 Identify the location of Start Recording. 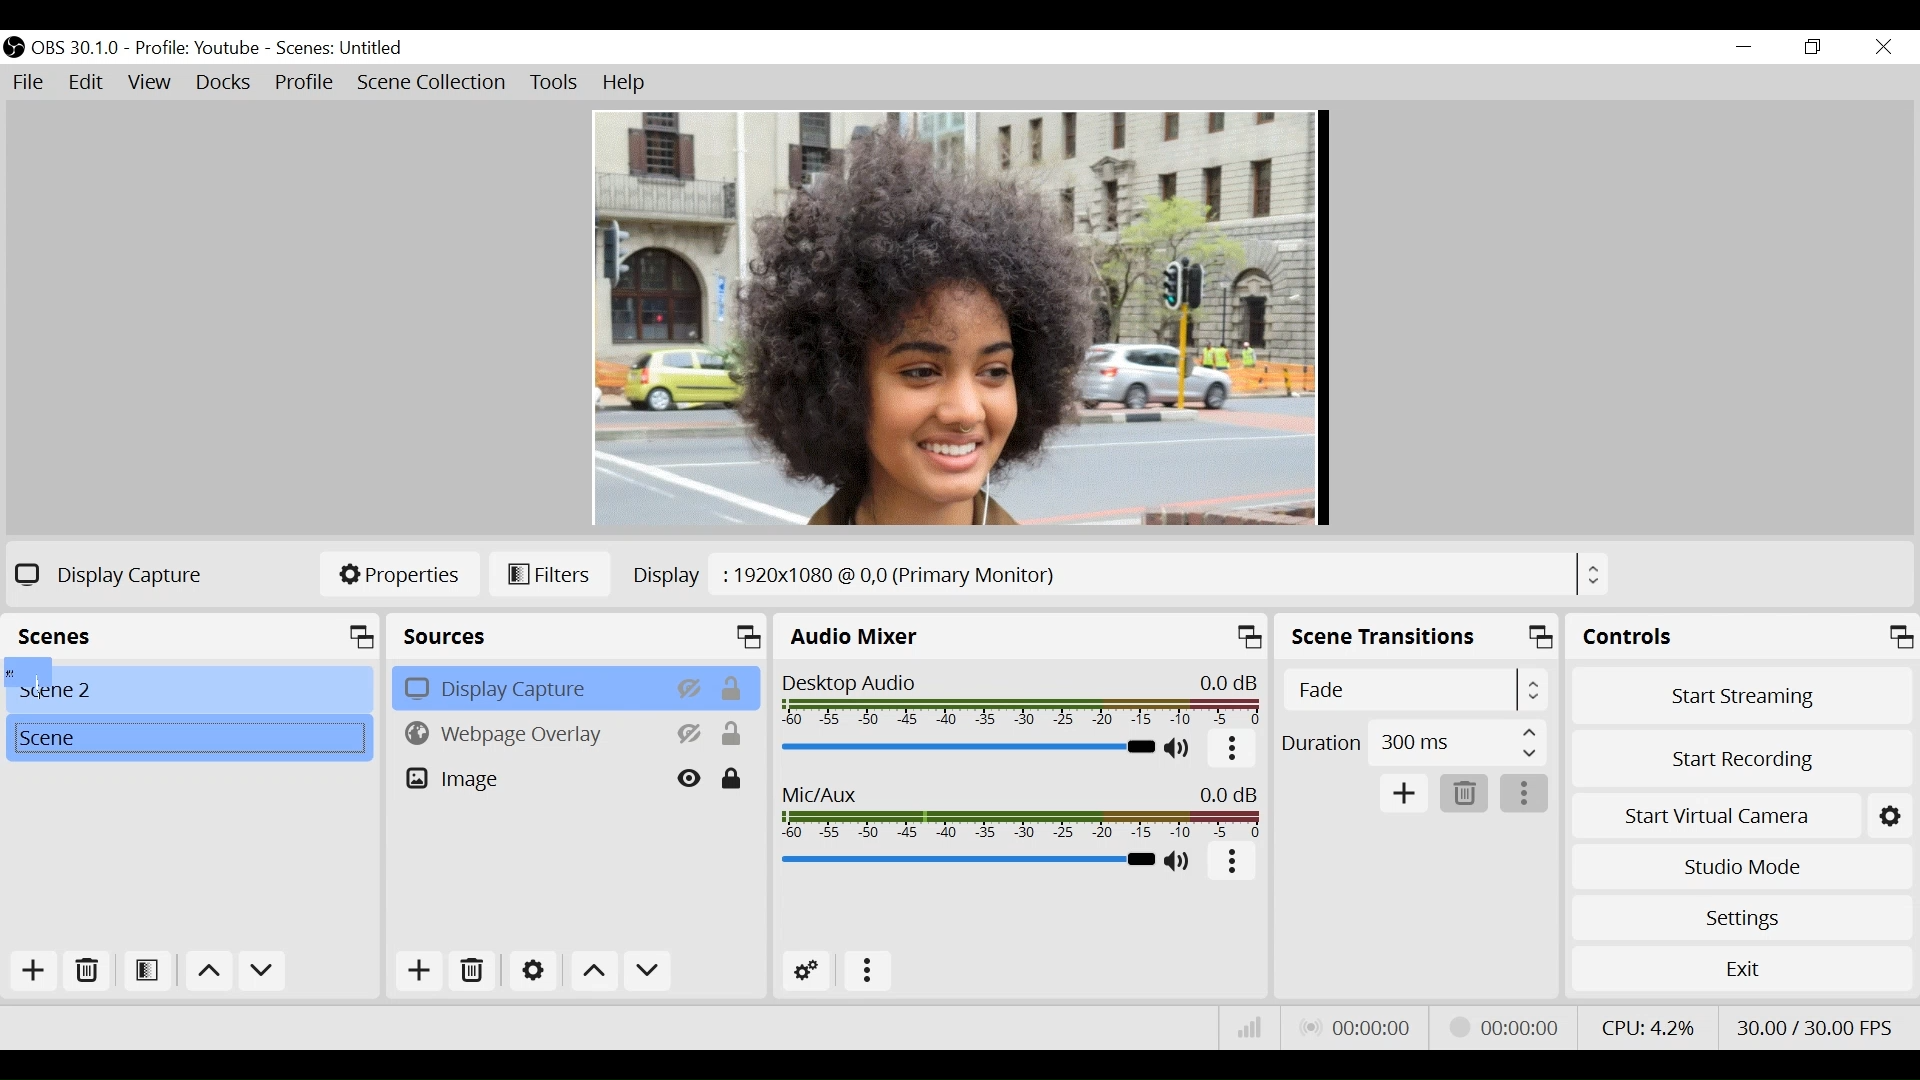
(1738, 762).